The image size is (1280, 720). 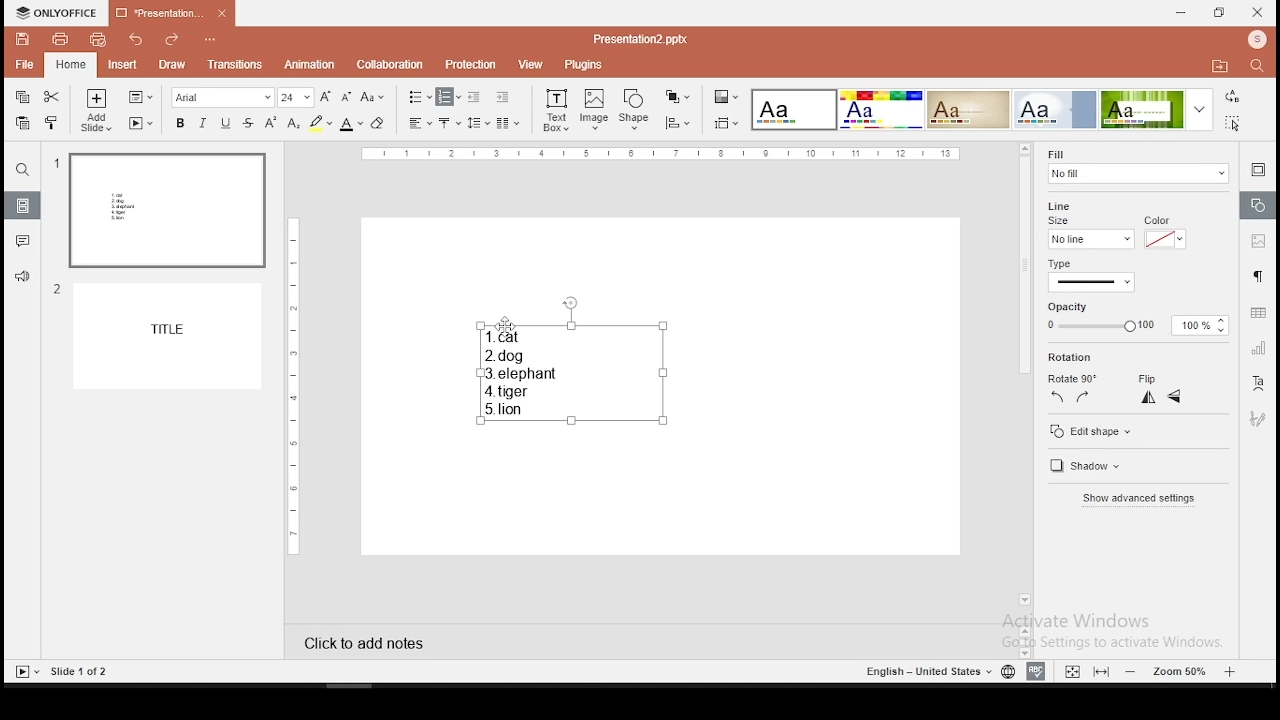 I want to click on flip horizontal, so click(x=1175, y=397).